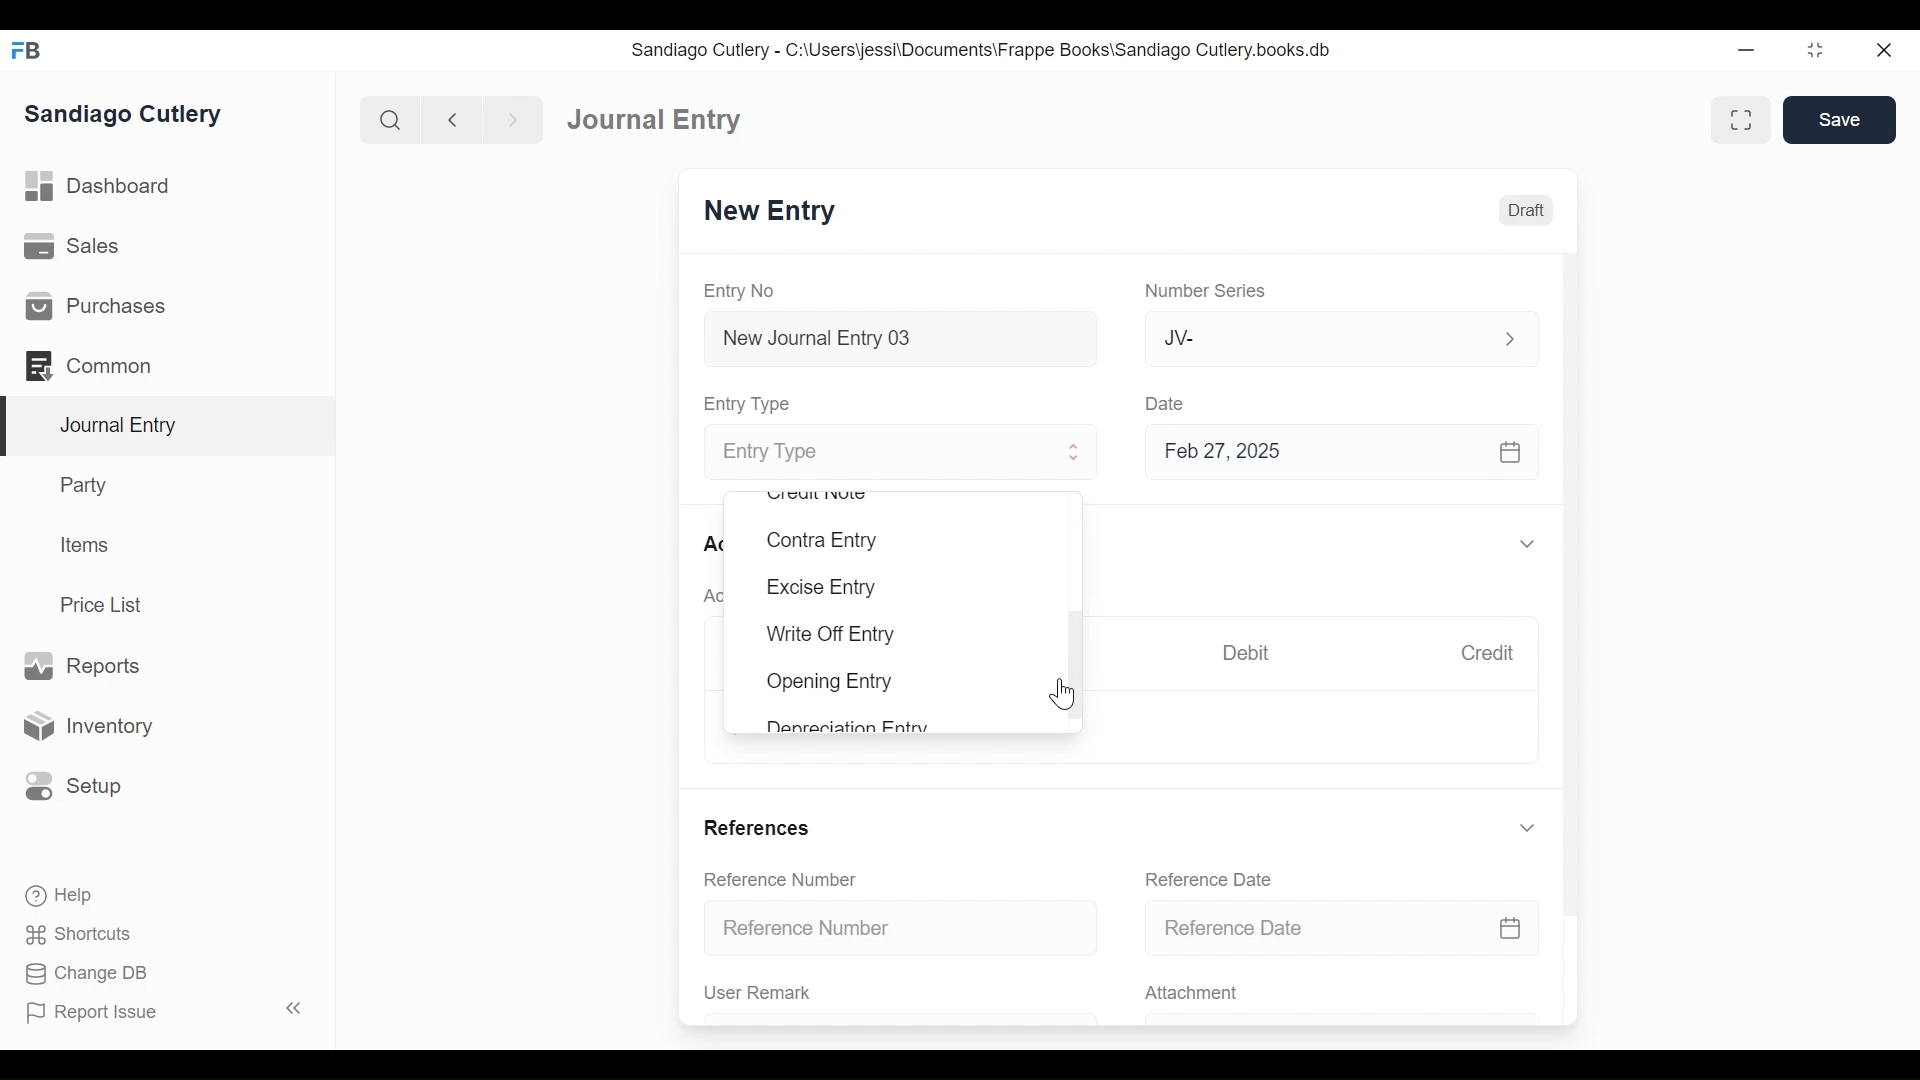 Image resolution: width=1920 pixels, height=1080 pixels. I want to click on Expand, so click(1076, 453).